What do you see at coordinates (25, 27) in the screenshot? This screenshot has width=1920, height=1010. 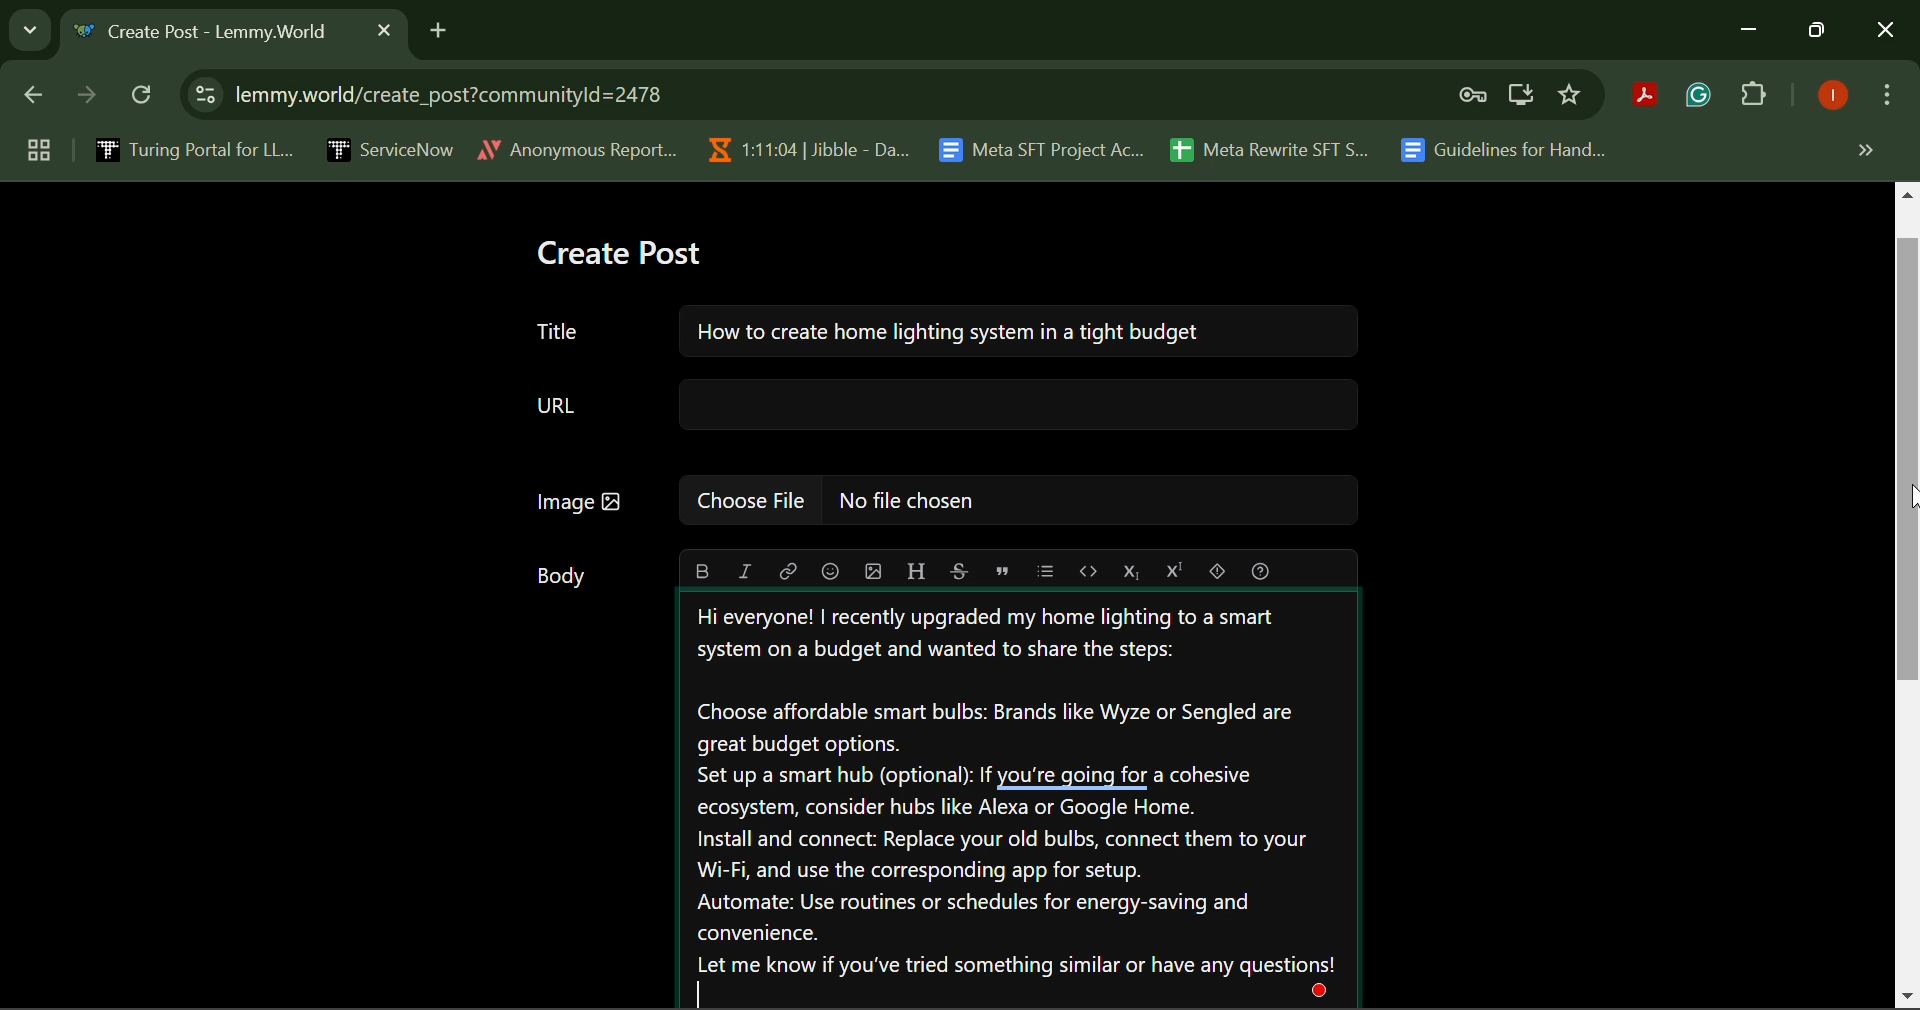 I see `Search Tabs` at bounding box center [25, 27].